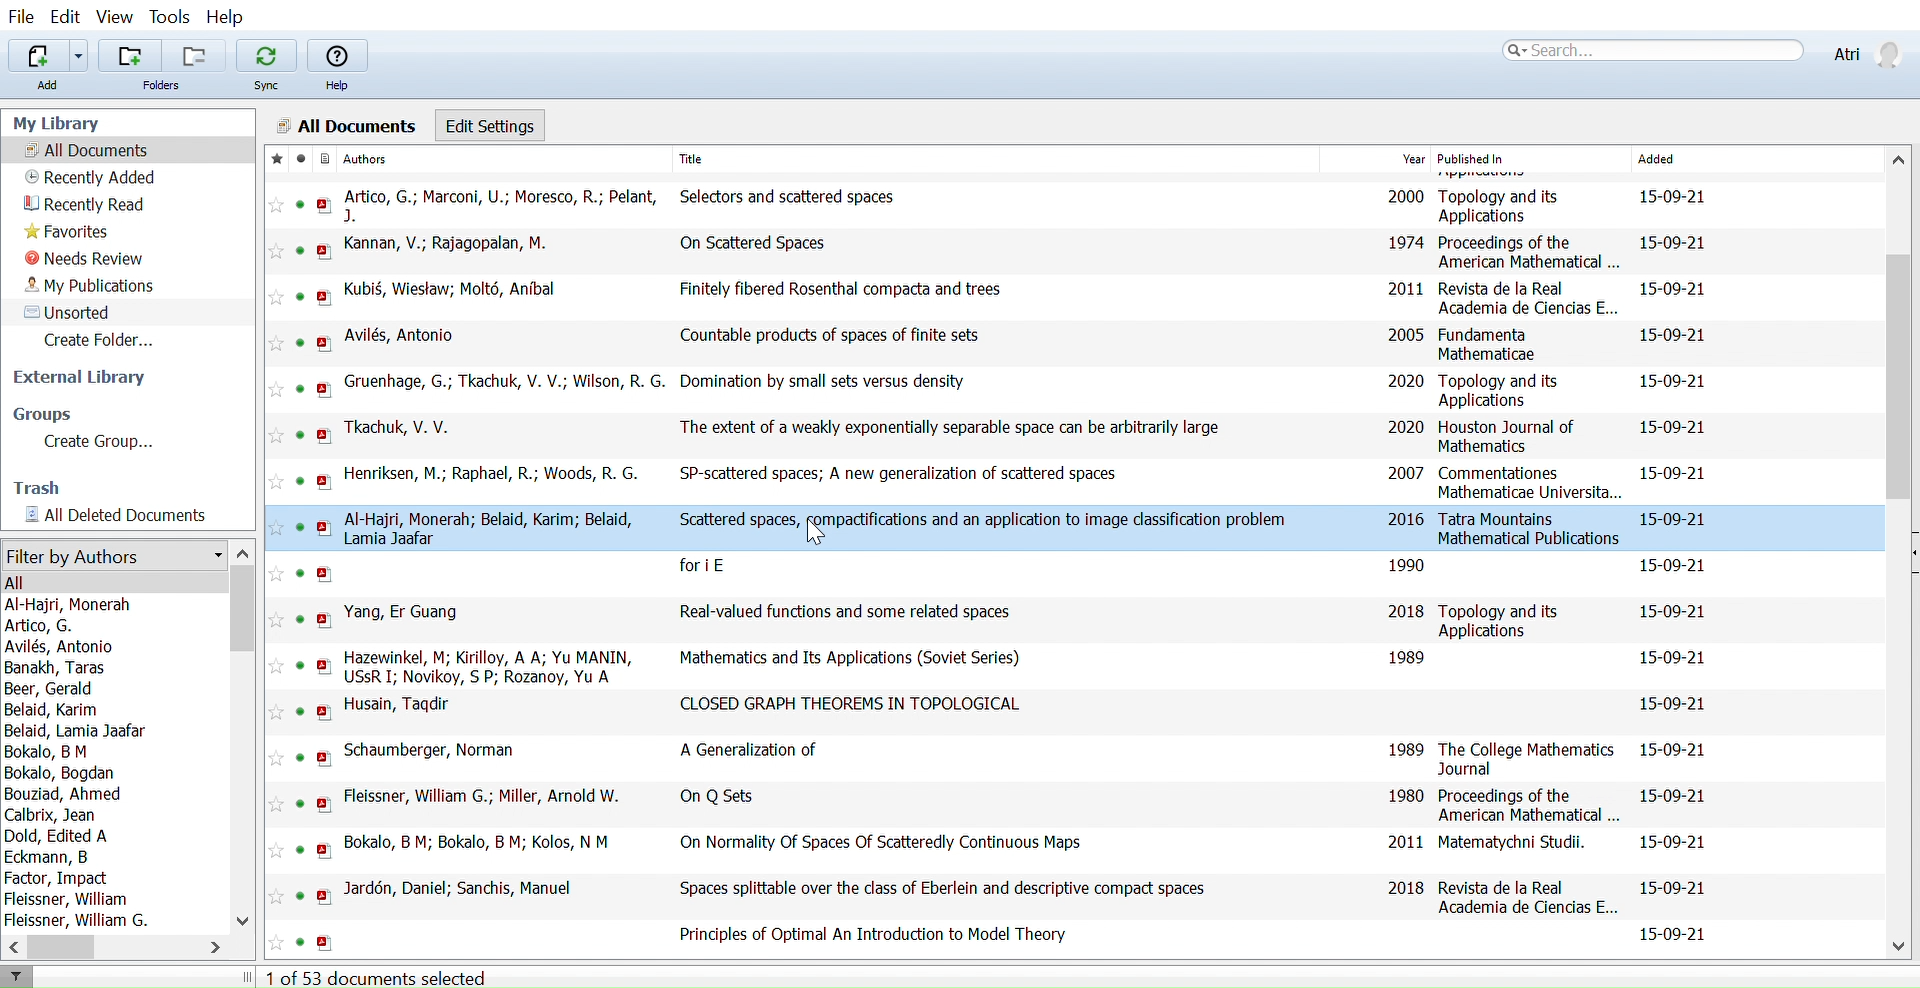 The image size is (1920, 988). What do you see at coordinates (276, 253) in the screenshot?
I see `Favourite` at bounding box center [276, 253].